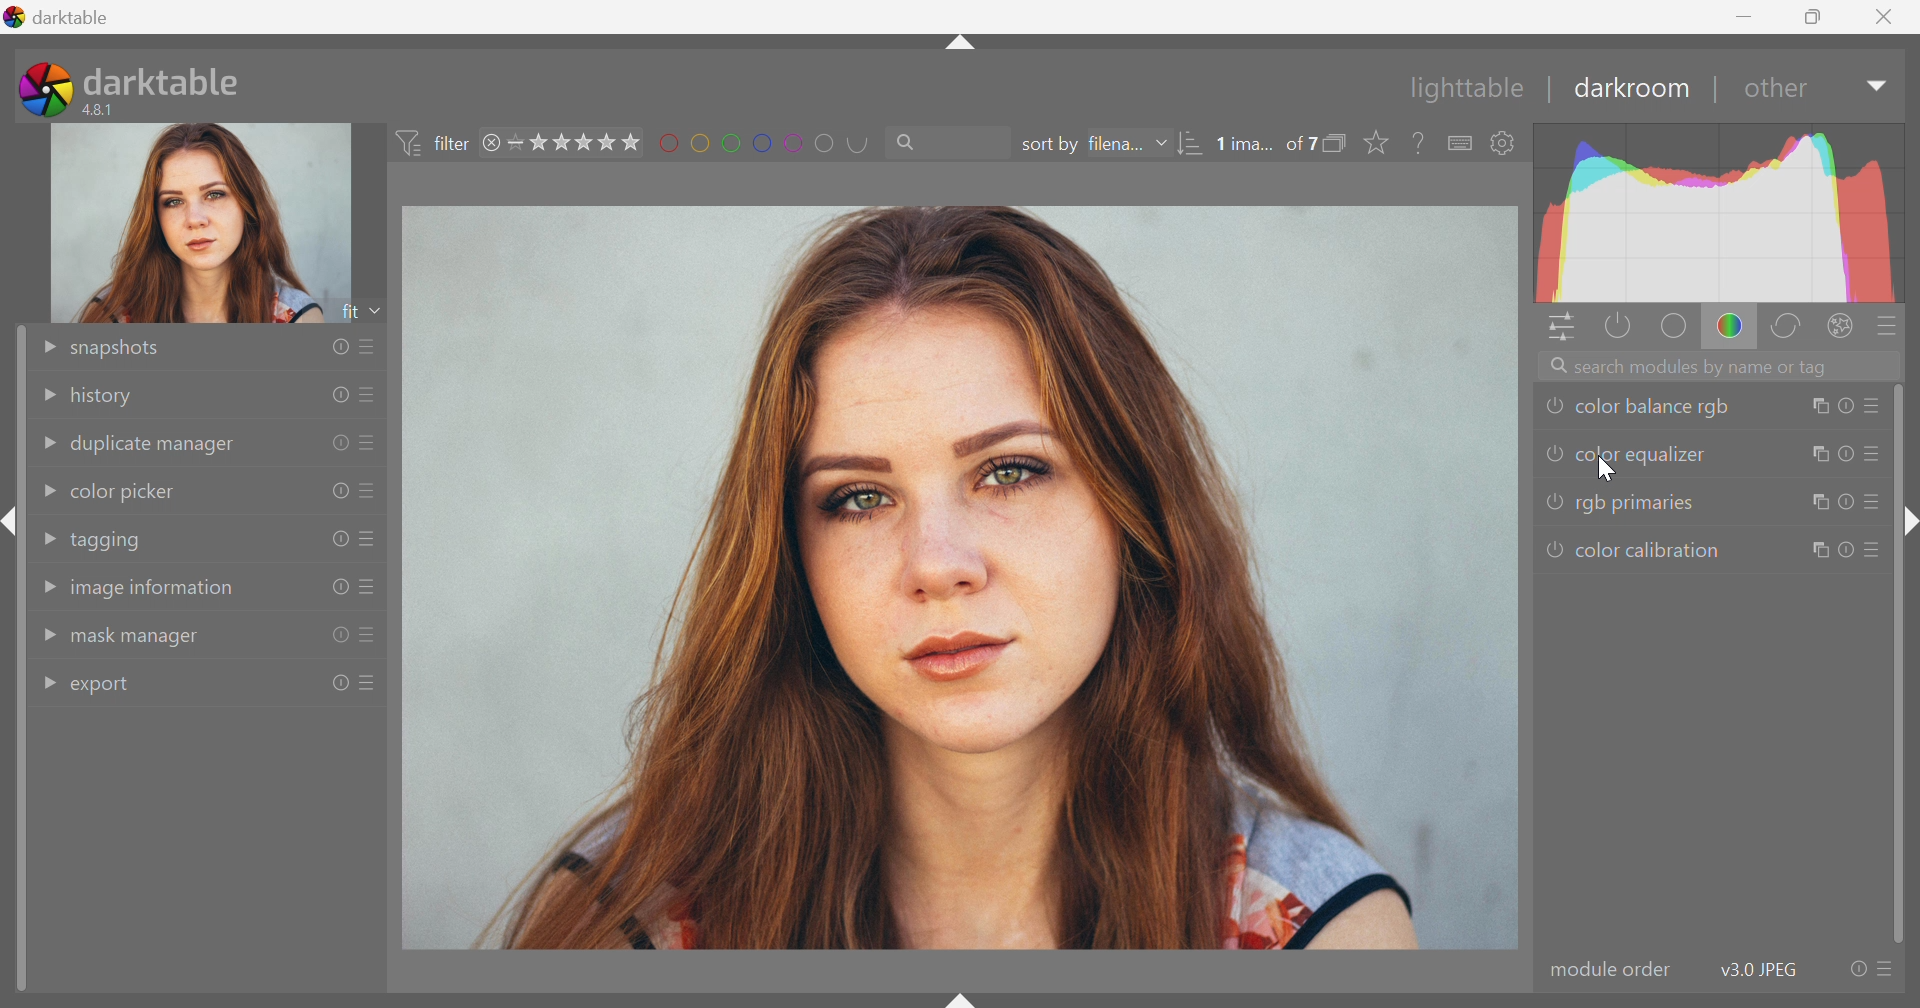 The width and height of the screenshot is (1920, 1008). I want to click on reset, so click(337, 441).